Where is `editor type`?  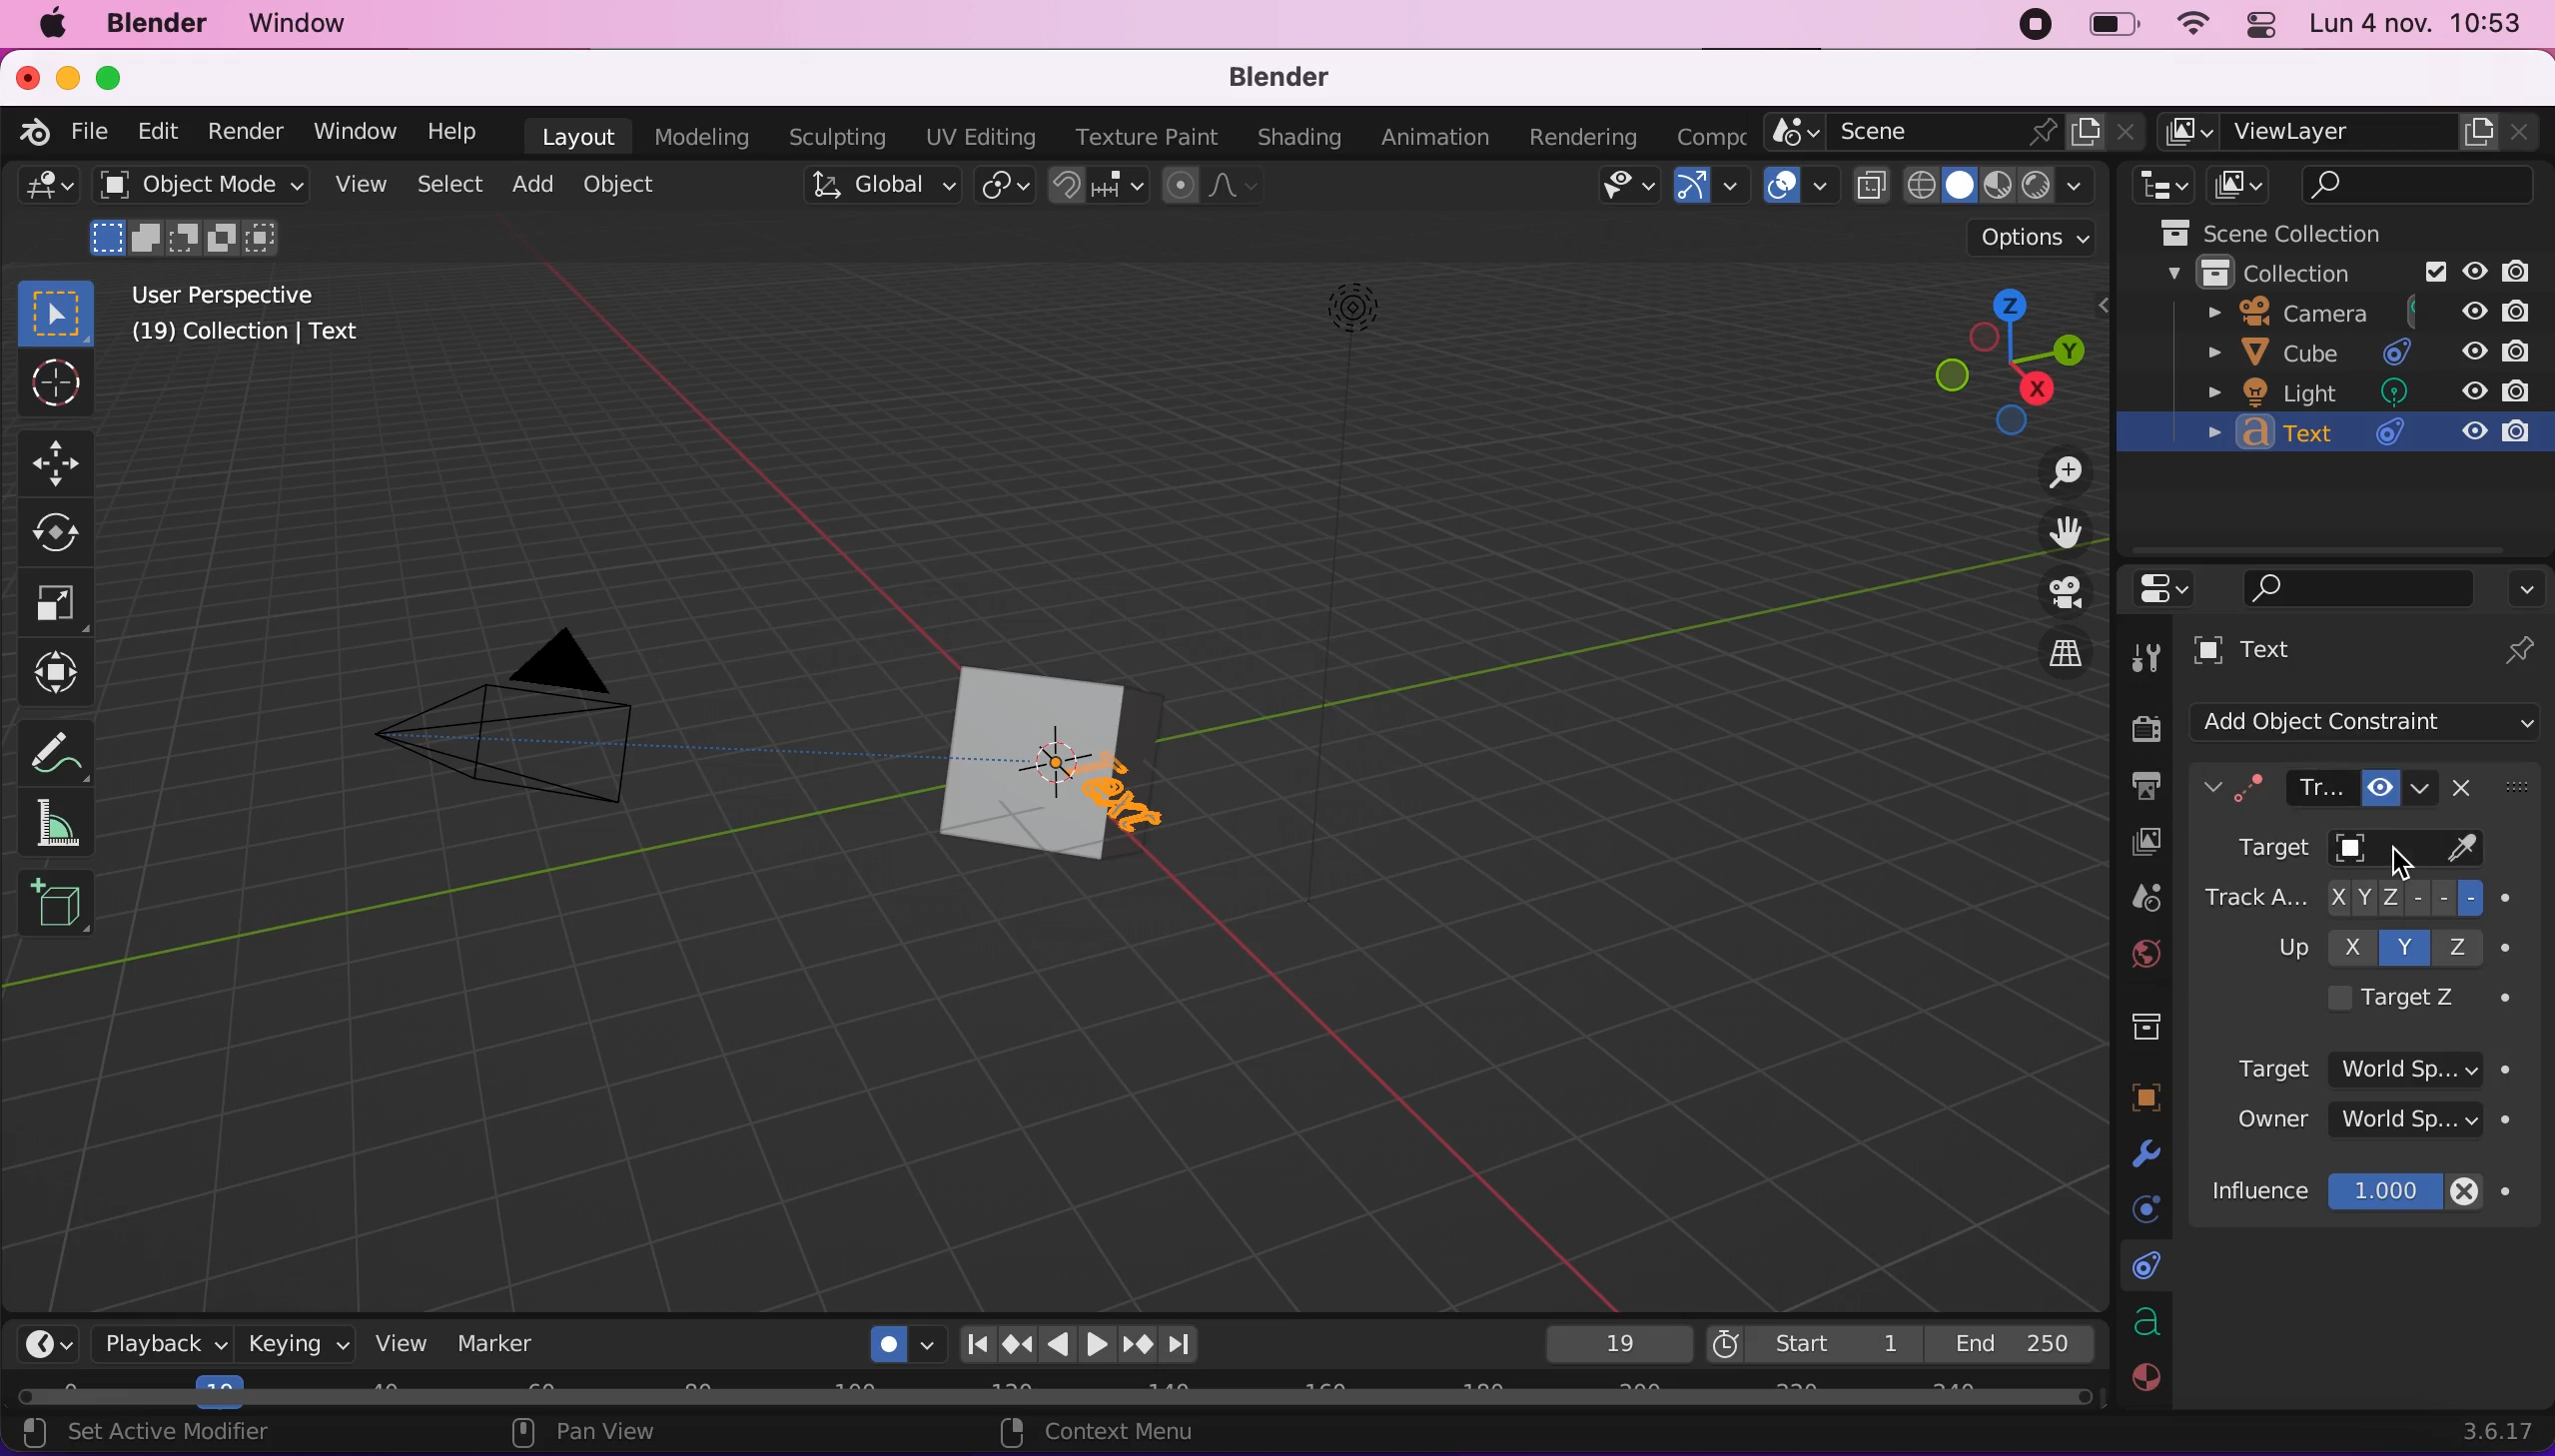
editor type is located at coordinates (42, 190).